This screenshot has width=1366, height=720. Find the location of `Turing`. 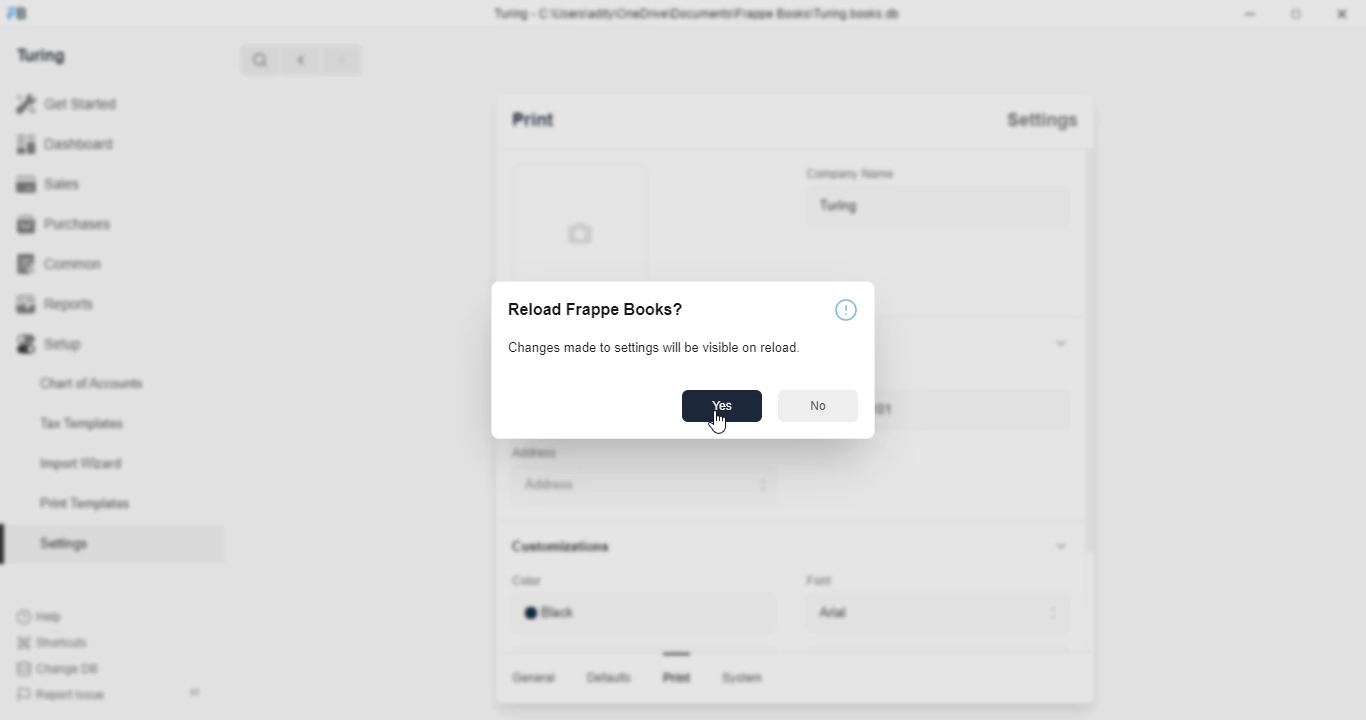

Turing is located at coordinates (934, 208).